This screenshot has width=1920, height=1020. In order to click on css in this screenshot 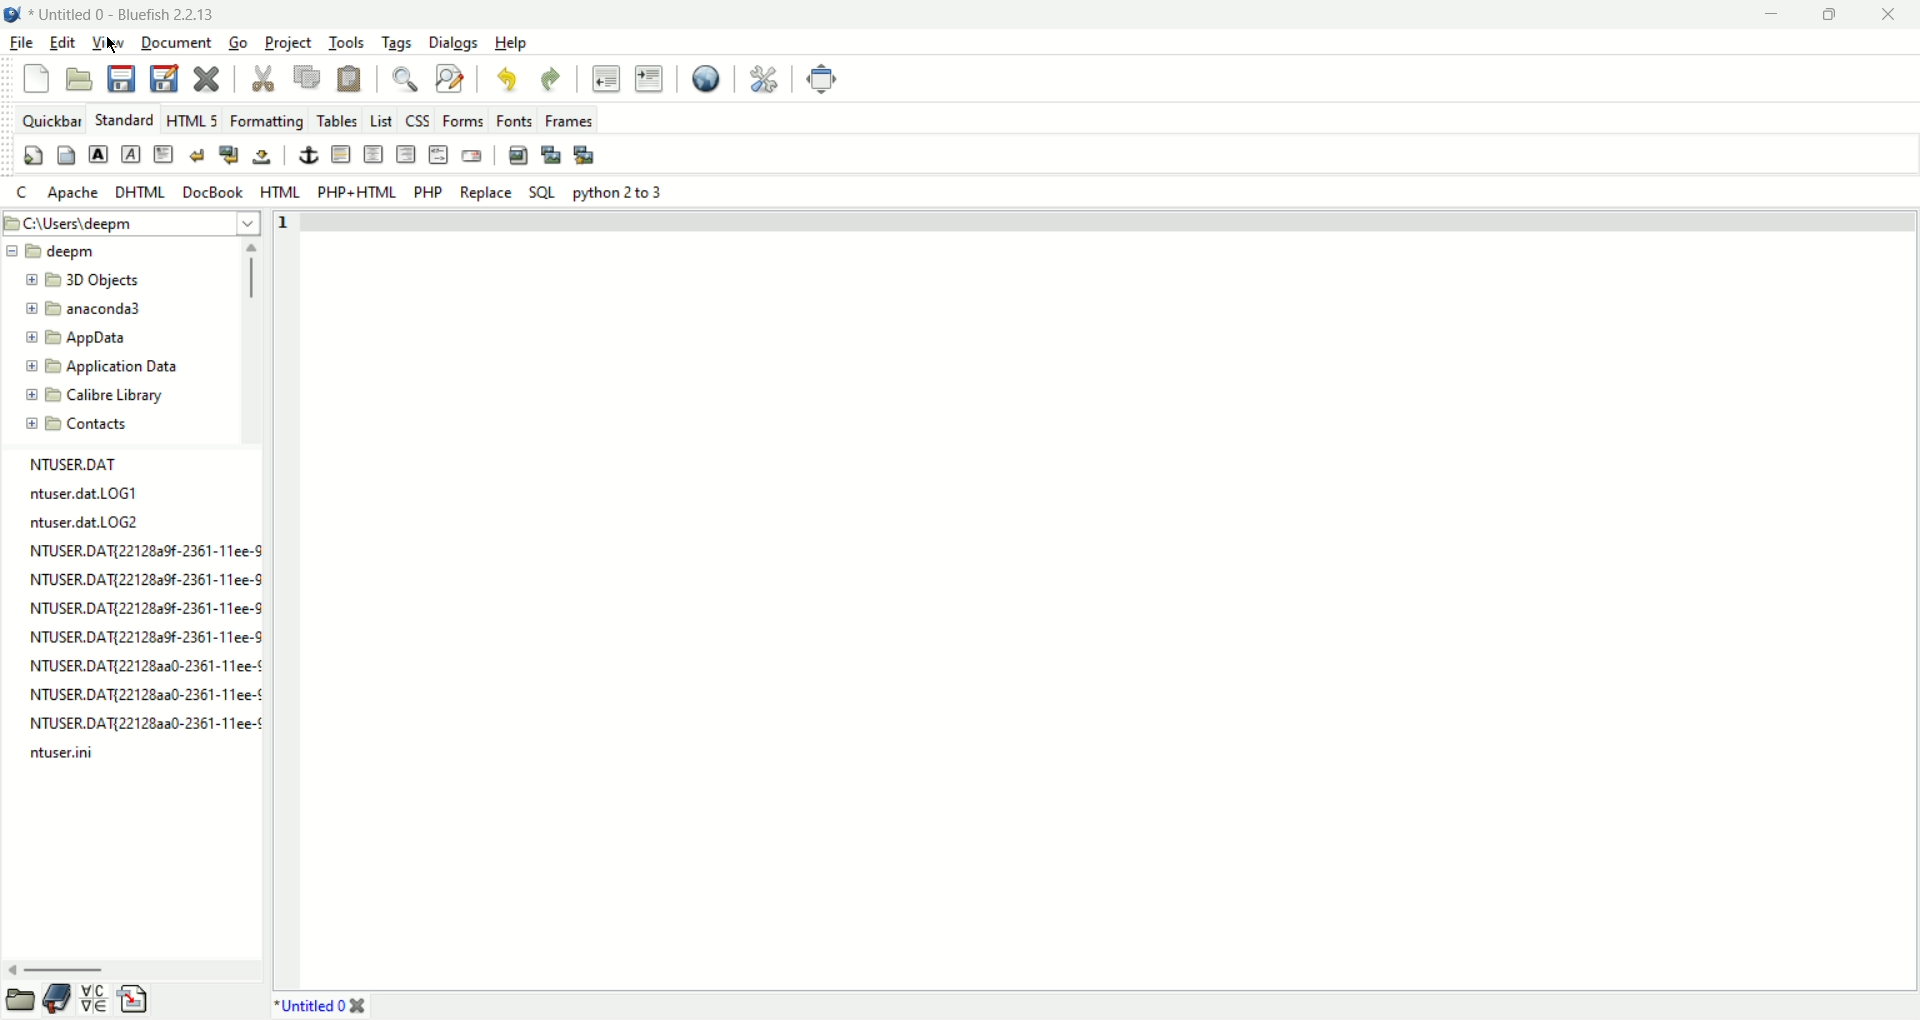, I will do `click(415, 120)`.